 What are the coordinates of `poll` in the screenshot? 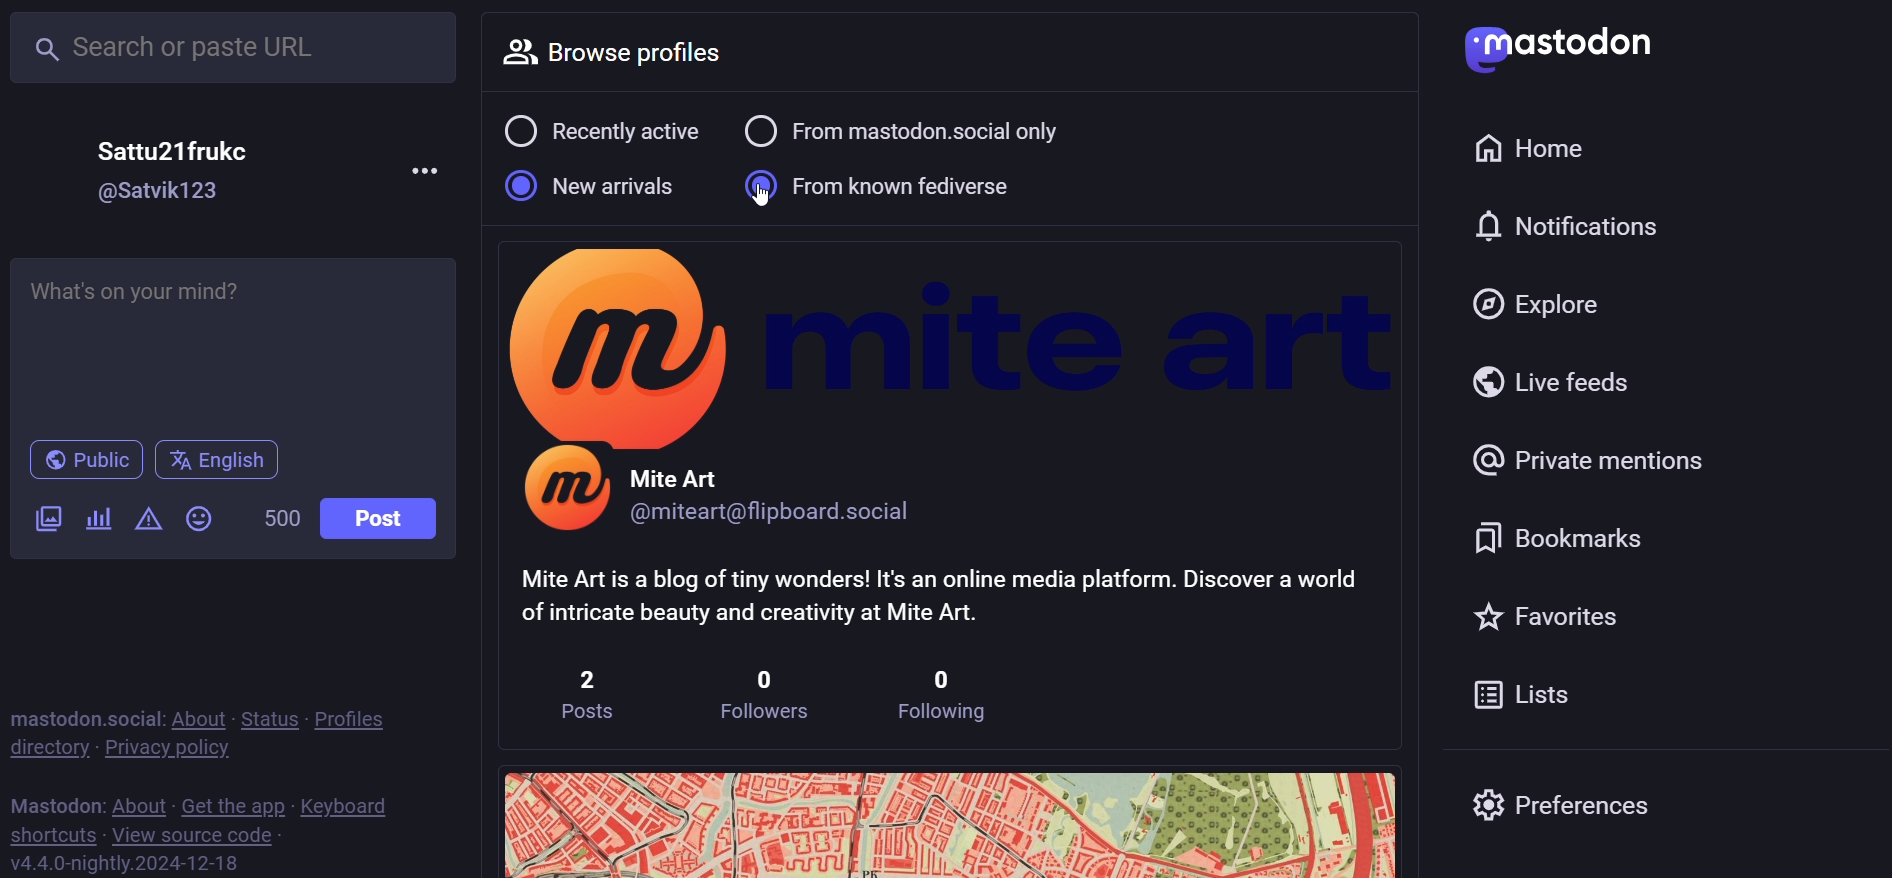 It's located at (98, 520).